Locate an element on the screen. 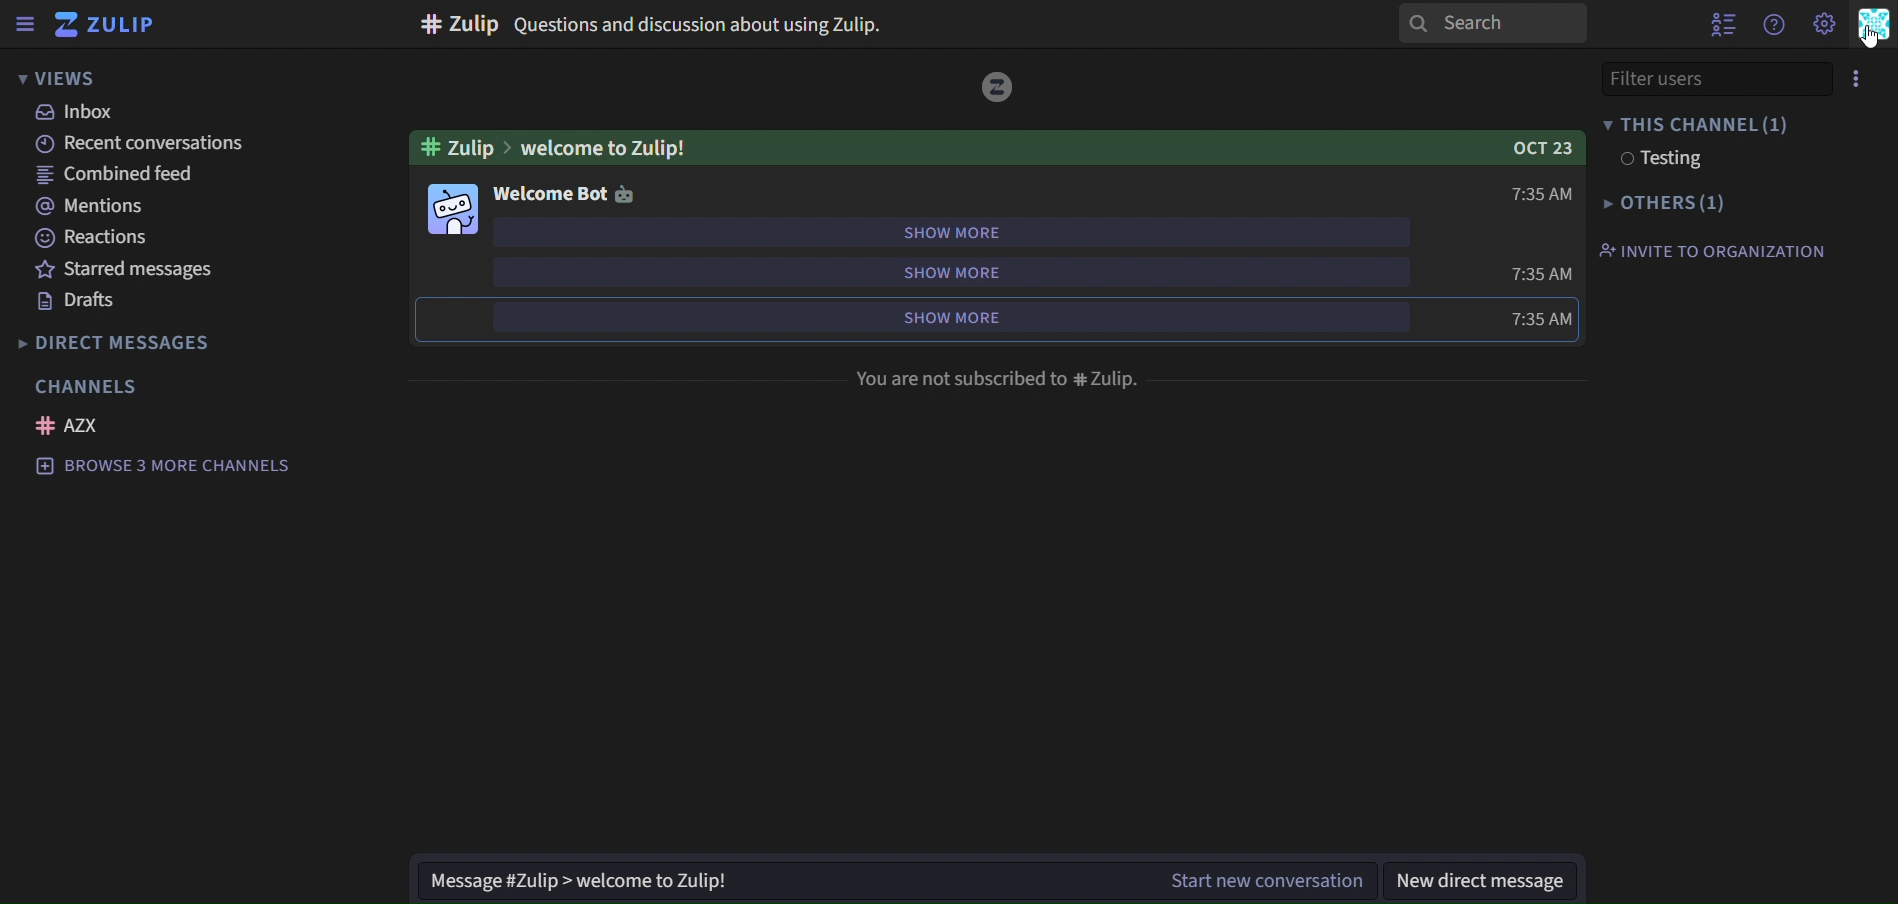 Image resolution: width=1898 pixels, height=904 pixels. others is located at coordinates (1670, 201).